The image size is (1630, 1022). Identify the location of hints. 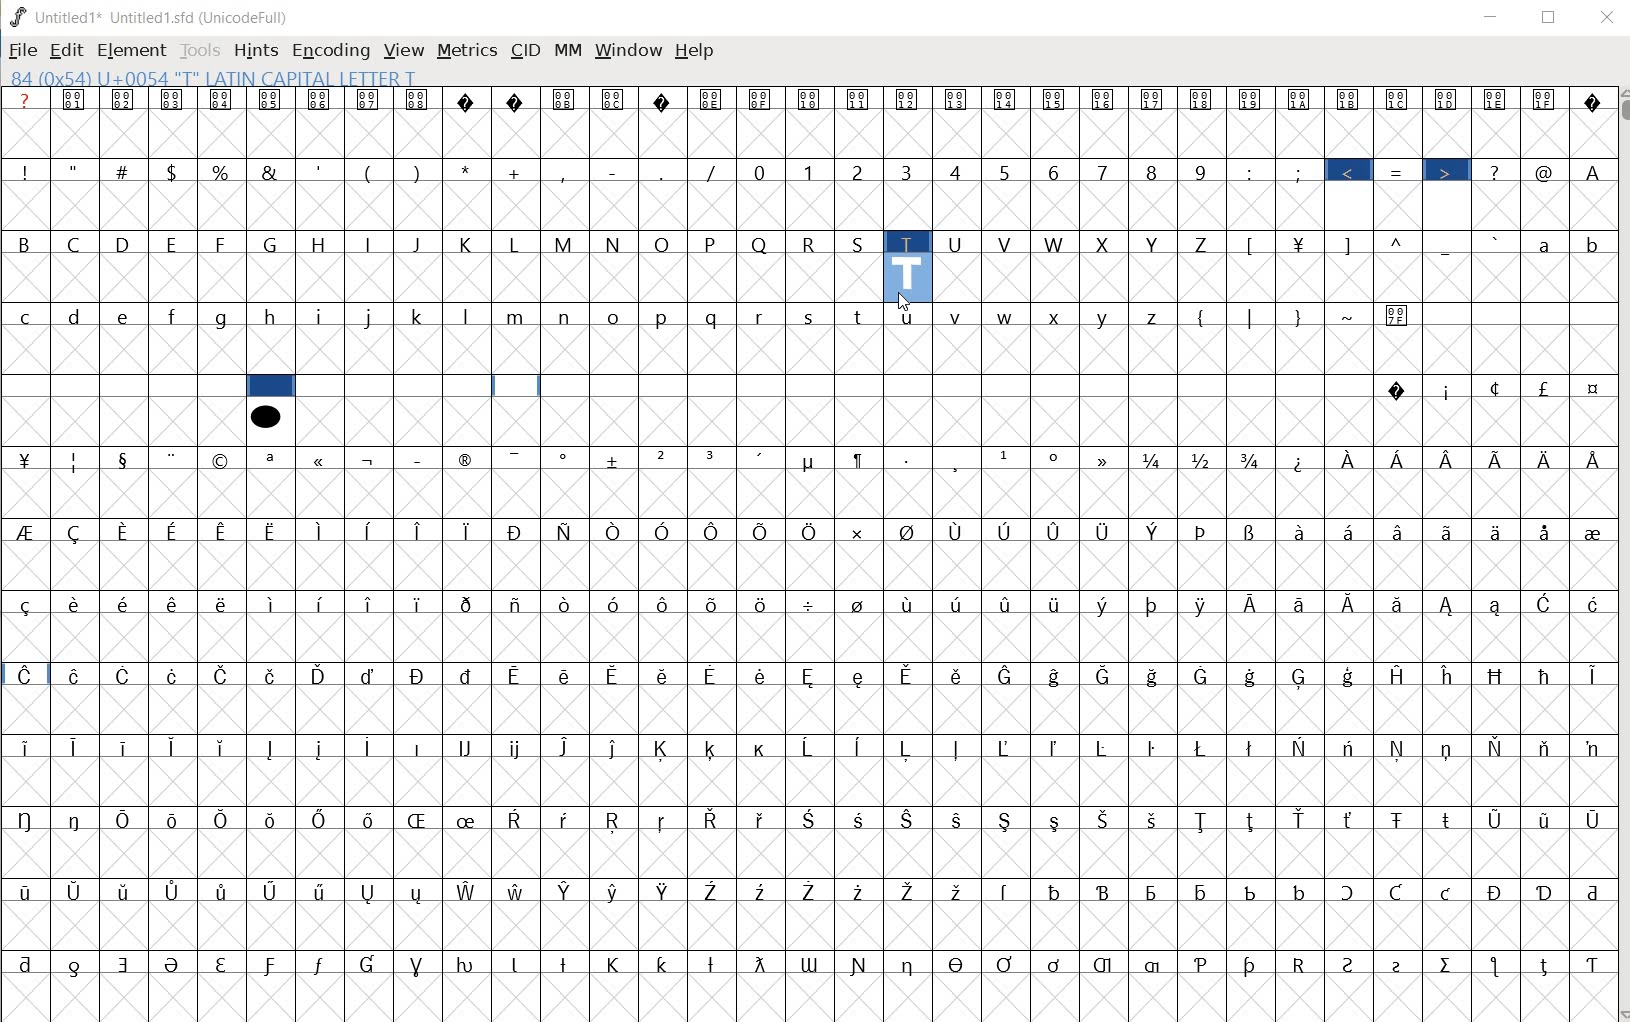
(256, 50).